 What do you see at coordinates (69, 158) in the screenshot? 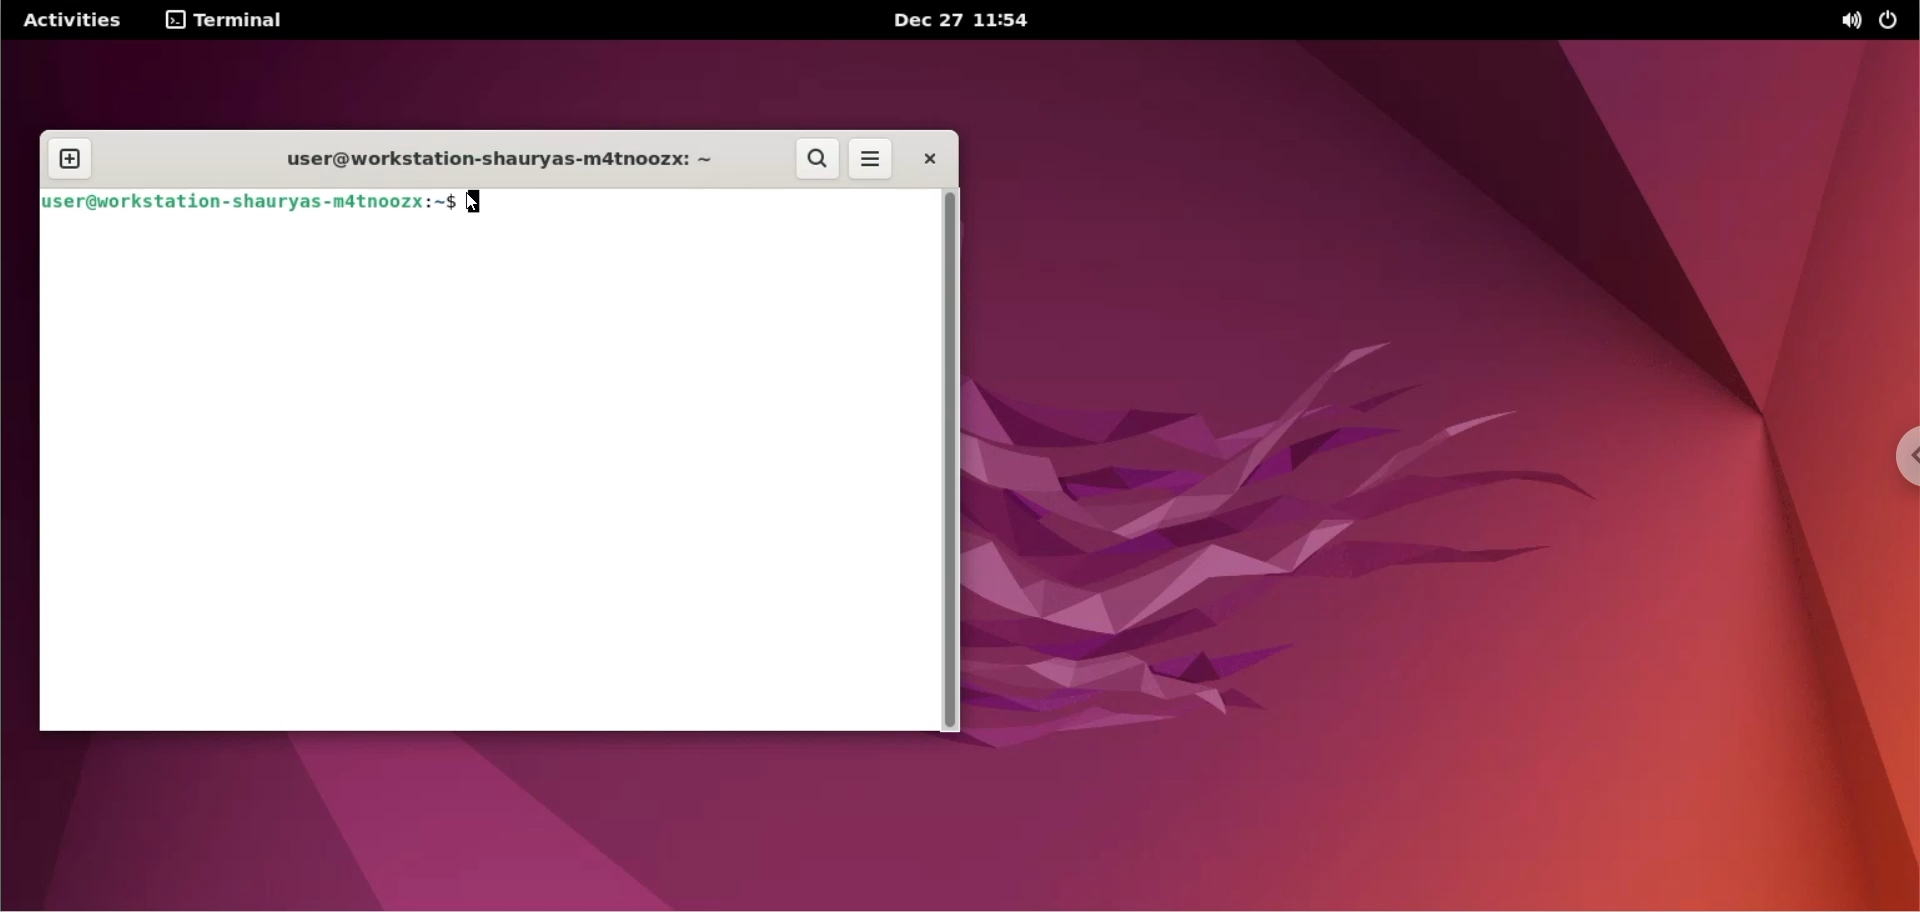
I see `new tab` at bounding box center [69, 158].